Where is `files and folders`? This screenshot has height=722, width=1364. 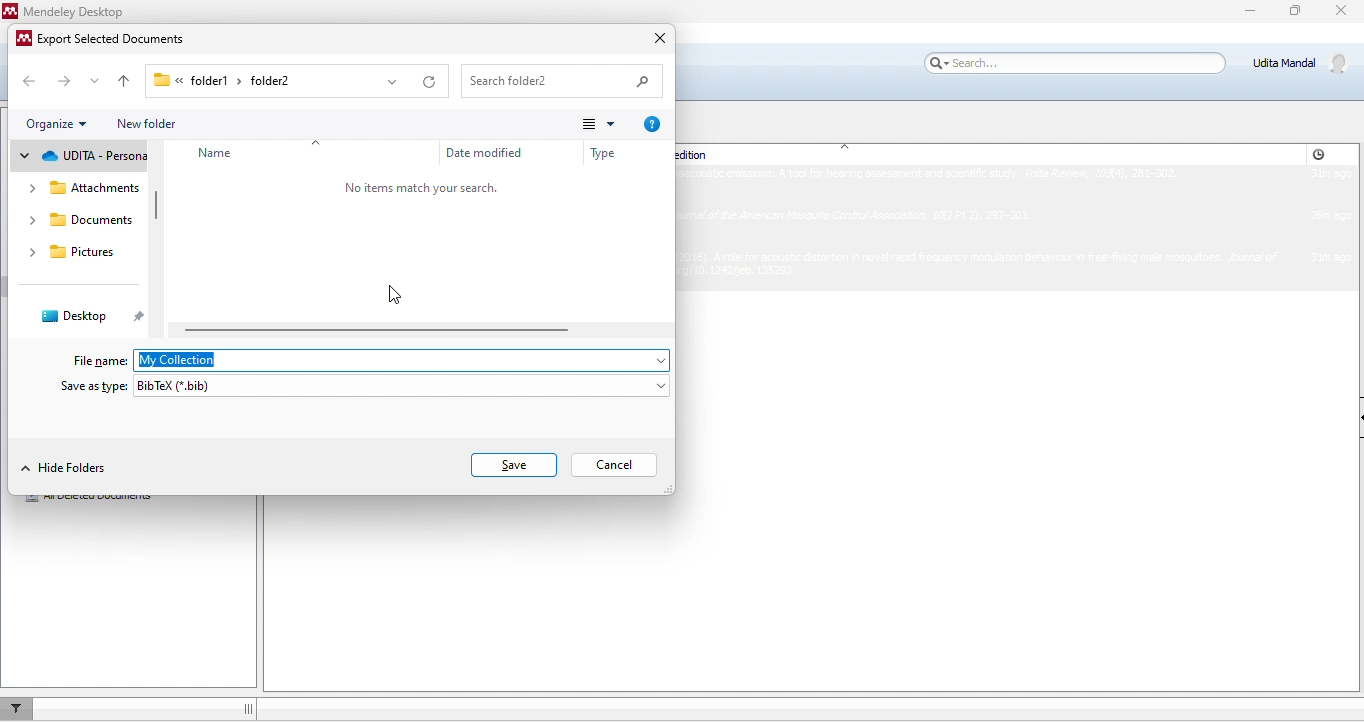
files and folders is located at coordinates (74, 250).